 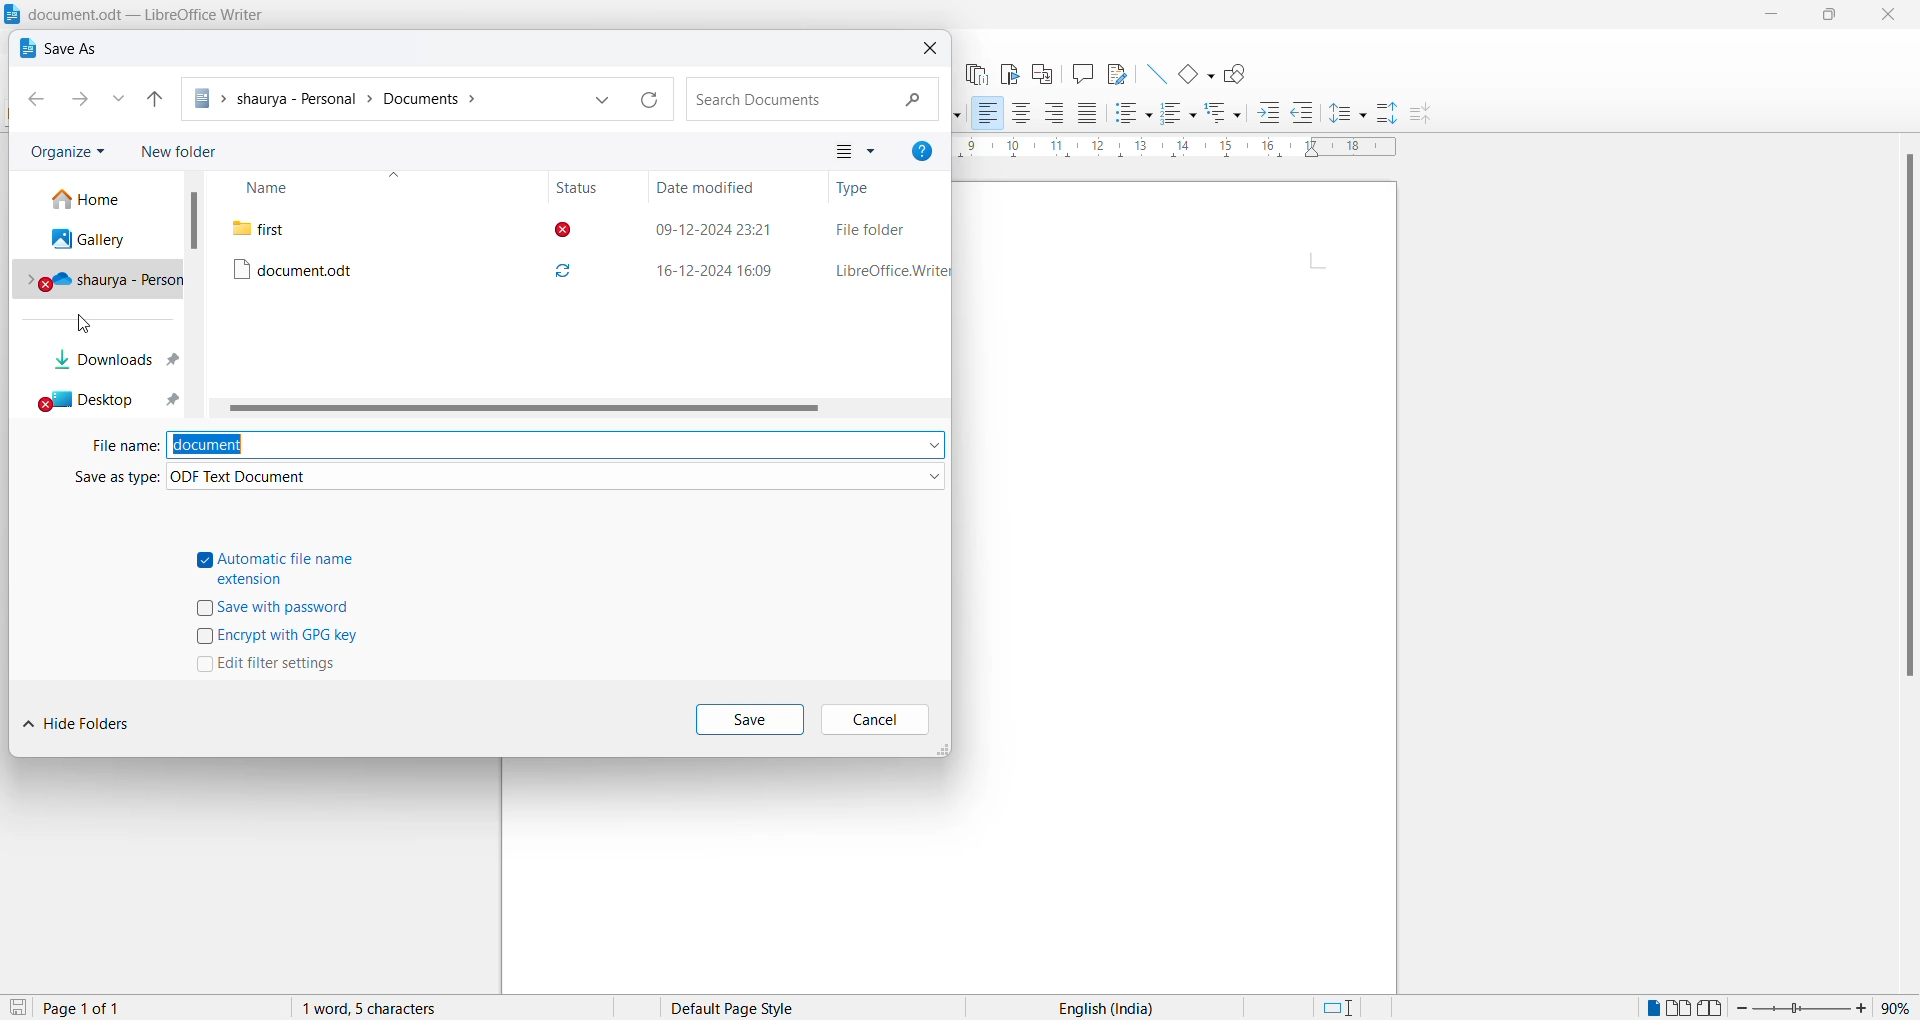 What do you see at coordinates (100, 483) in the screenshot?
I see `save as type` at bounding box center [100, 483].